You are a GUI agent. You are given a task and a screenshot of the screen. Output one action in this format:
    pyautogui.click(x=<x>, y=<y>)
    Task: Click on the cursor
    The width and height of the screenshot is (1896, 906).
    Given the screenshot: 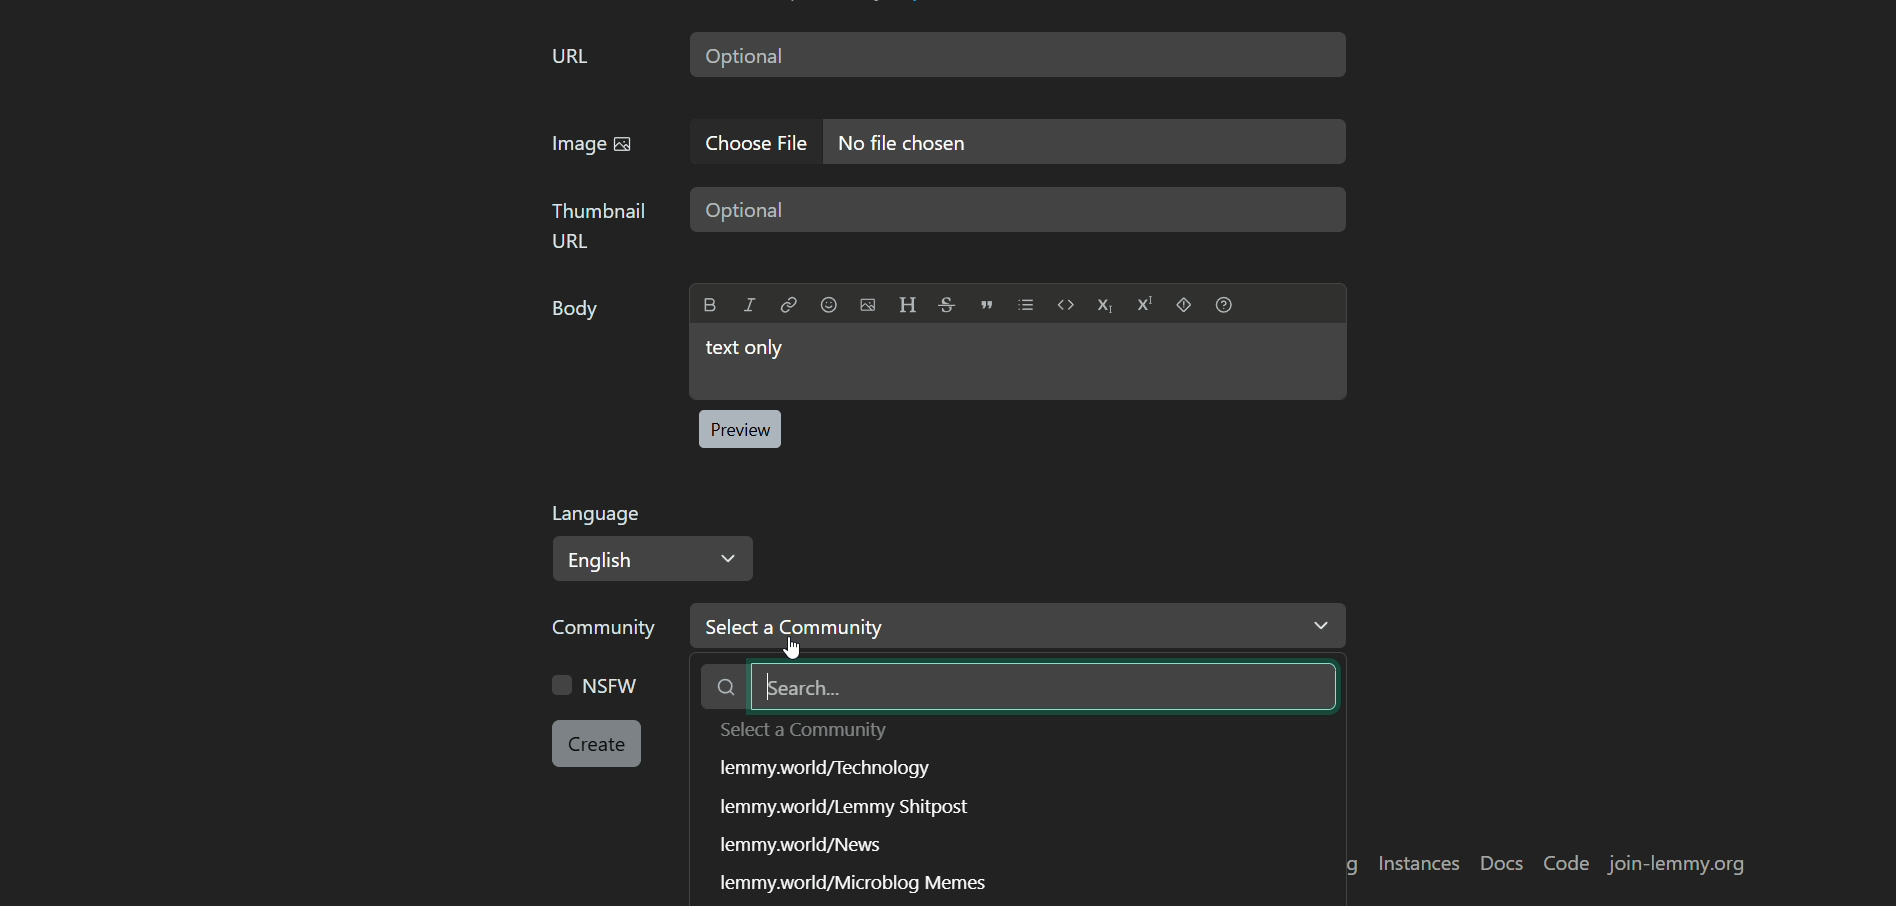 What is the action you would take?
    pyautogui.click(x=790, y=648)
    